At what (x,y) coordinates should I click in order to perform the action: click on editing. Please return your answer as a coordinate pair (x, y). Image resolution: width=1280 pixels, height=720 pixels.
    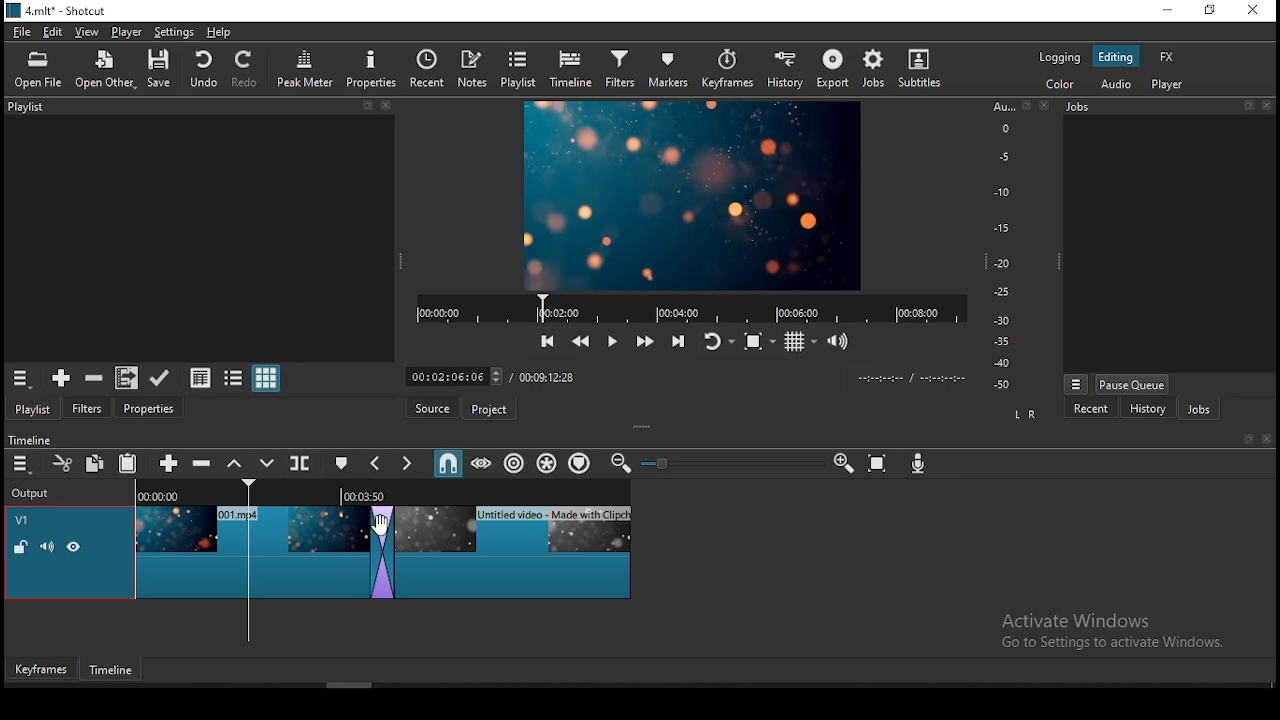
    Looking at the image, I should click on (1115, 56).